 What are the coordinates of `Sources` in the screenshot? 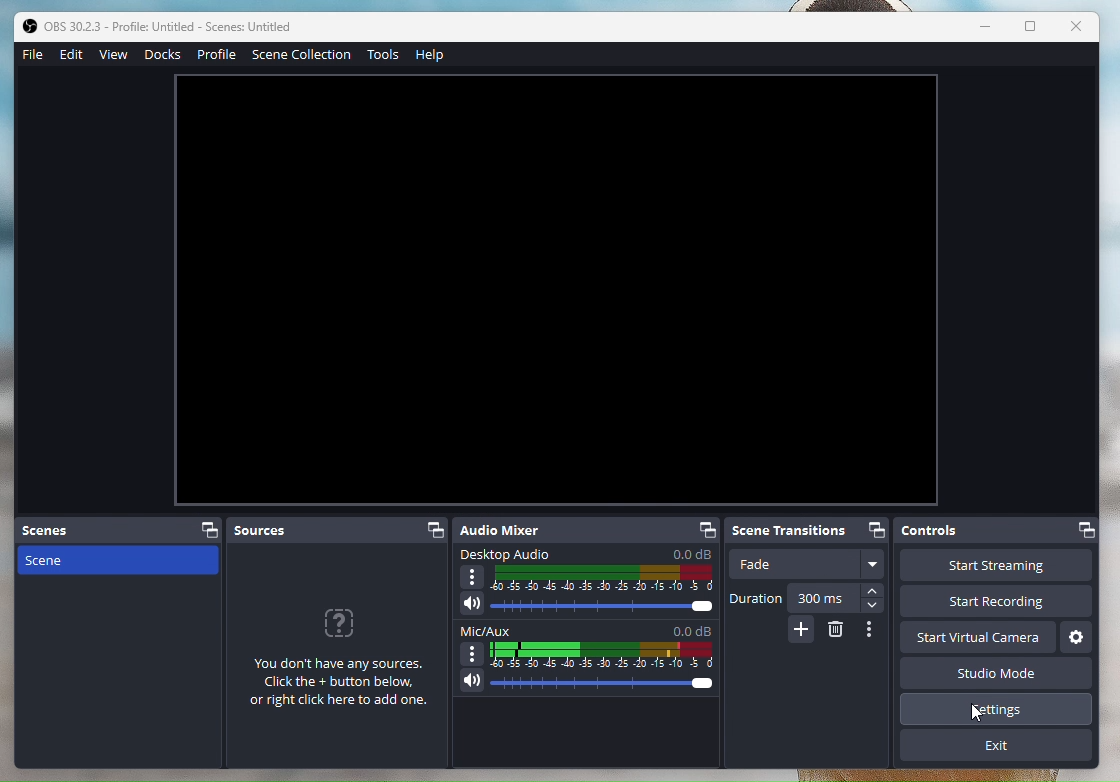 It's located at (340, 641).